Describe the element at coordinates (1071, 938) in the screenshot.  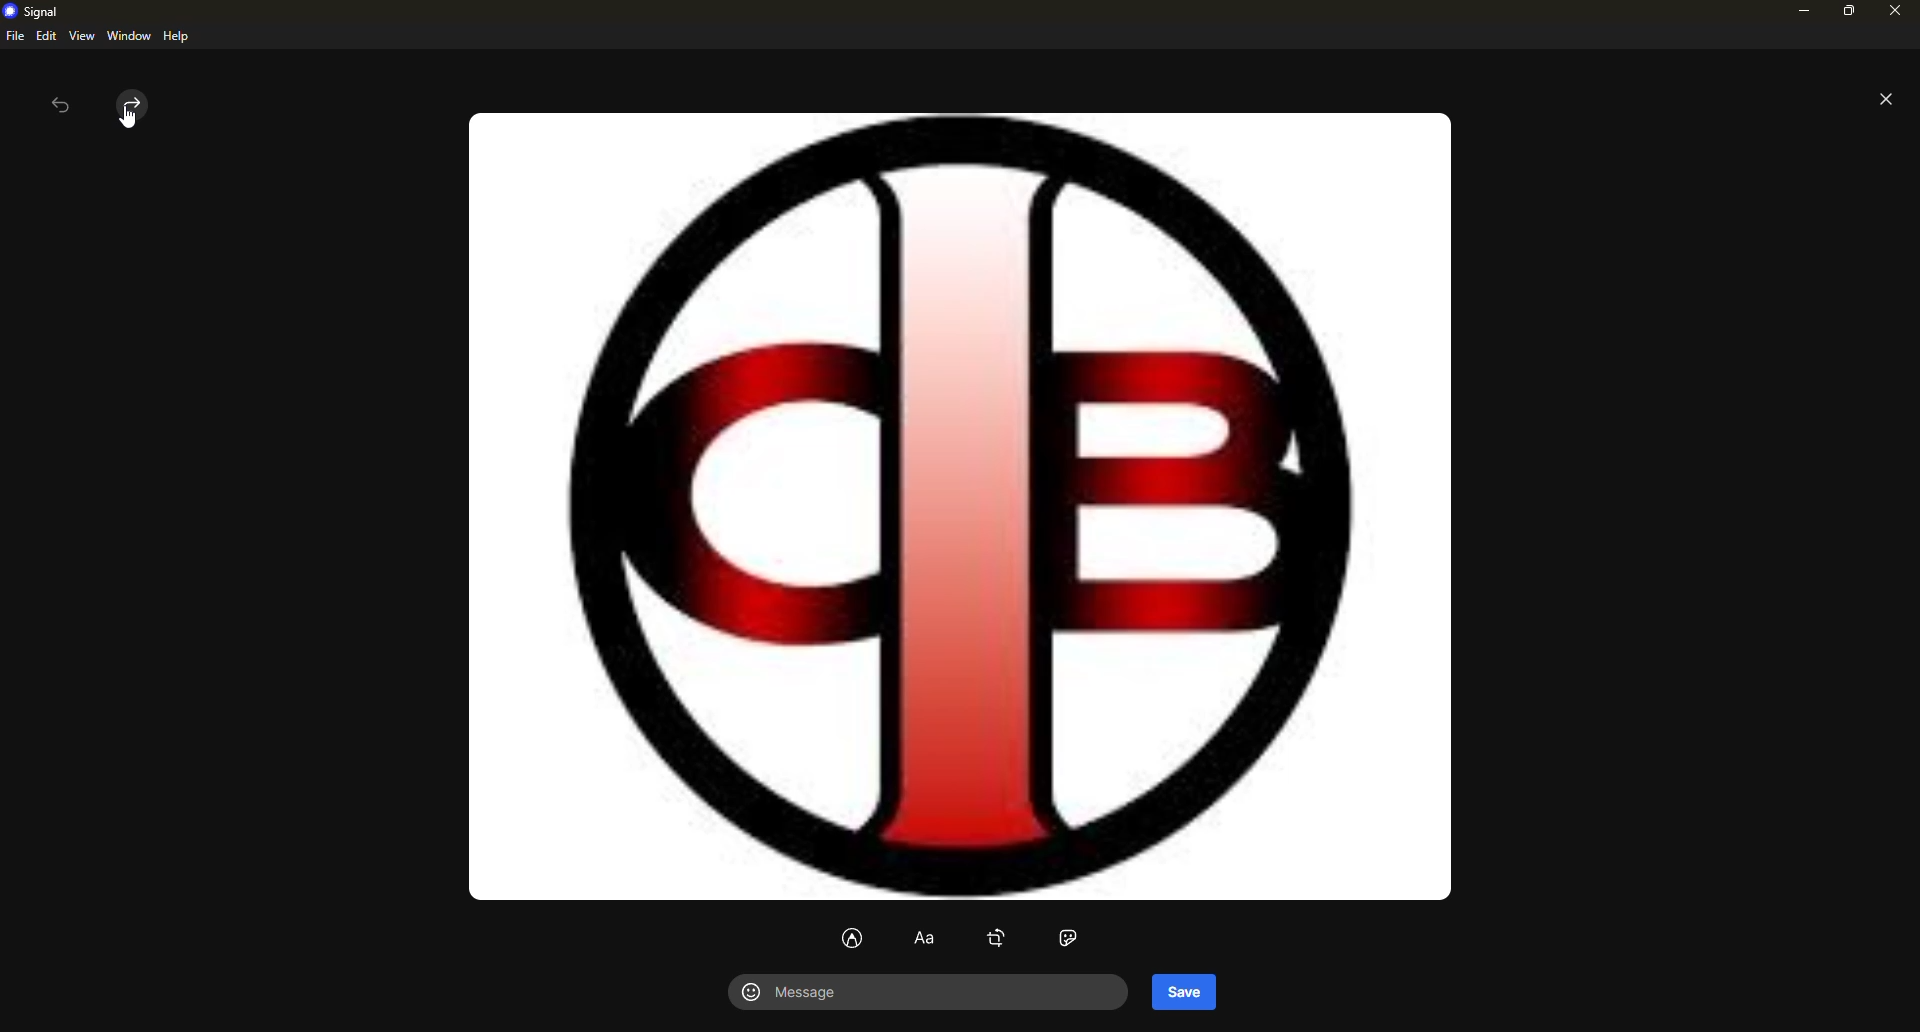
I see `sticker` at that location.